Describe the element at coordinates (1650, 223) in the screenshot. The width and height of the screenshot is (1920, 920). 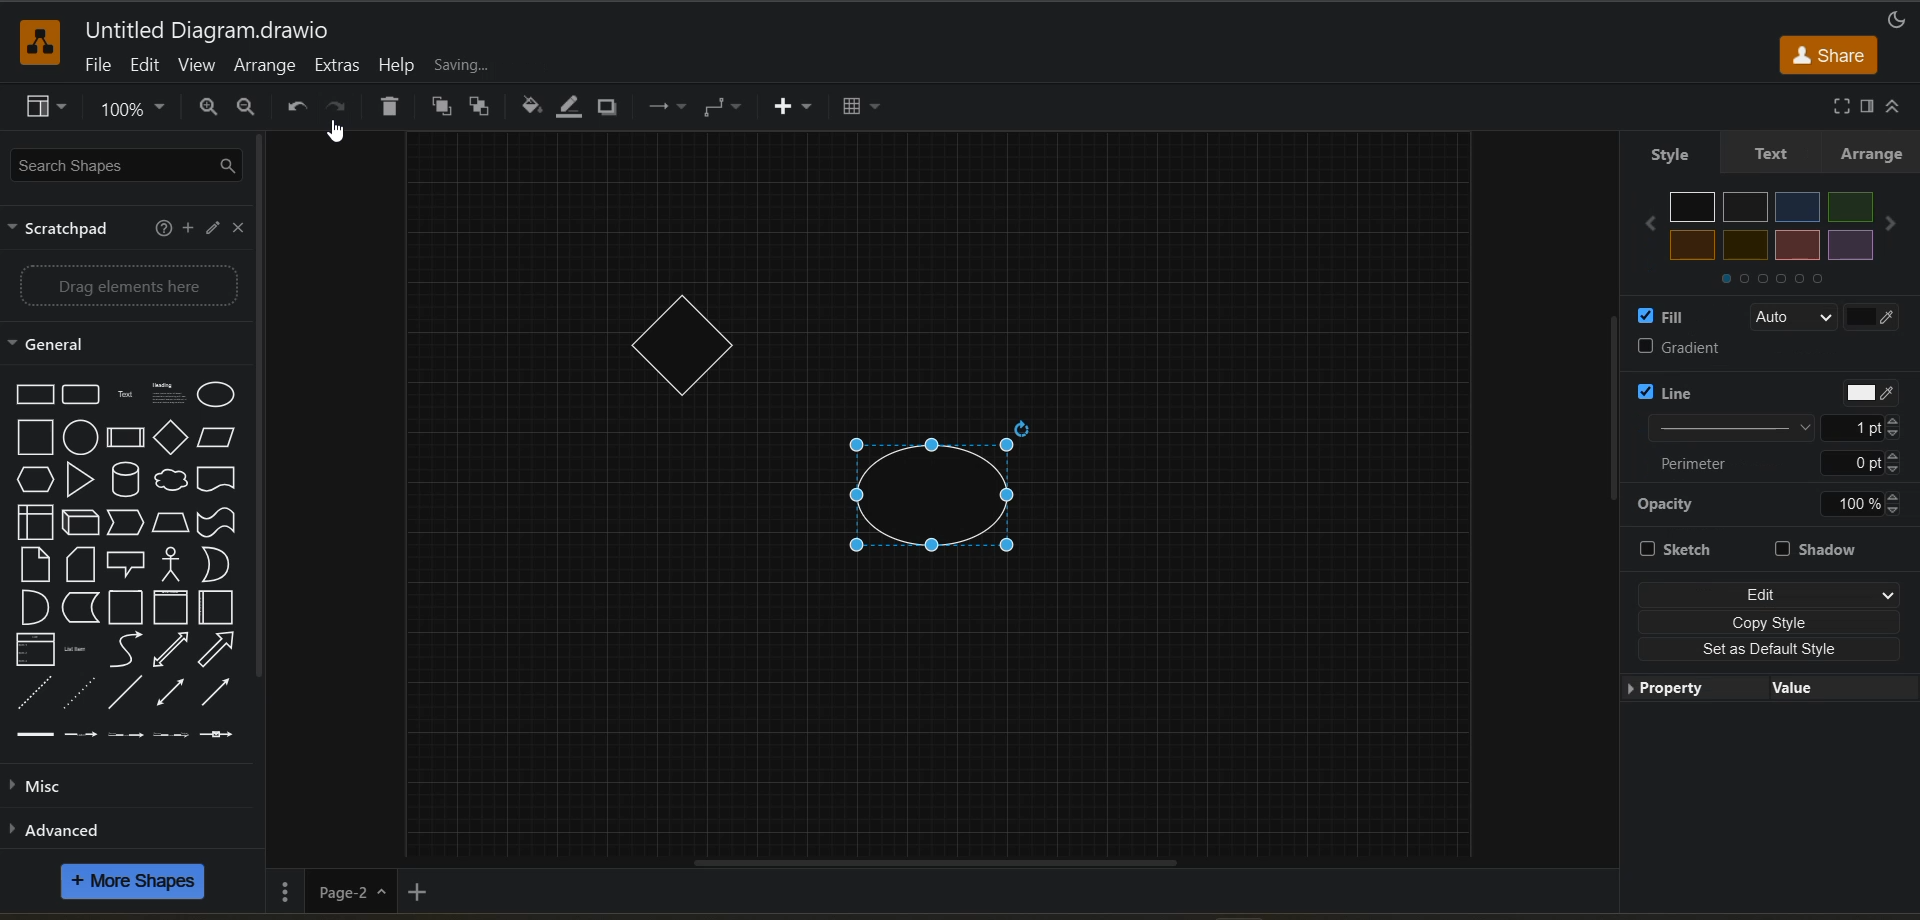
I see `previous` at that location.